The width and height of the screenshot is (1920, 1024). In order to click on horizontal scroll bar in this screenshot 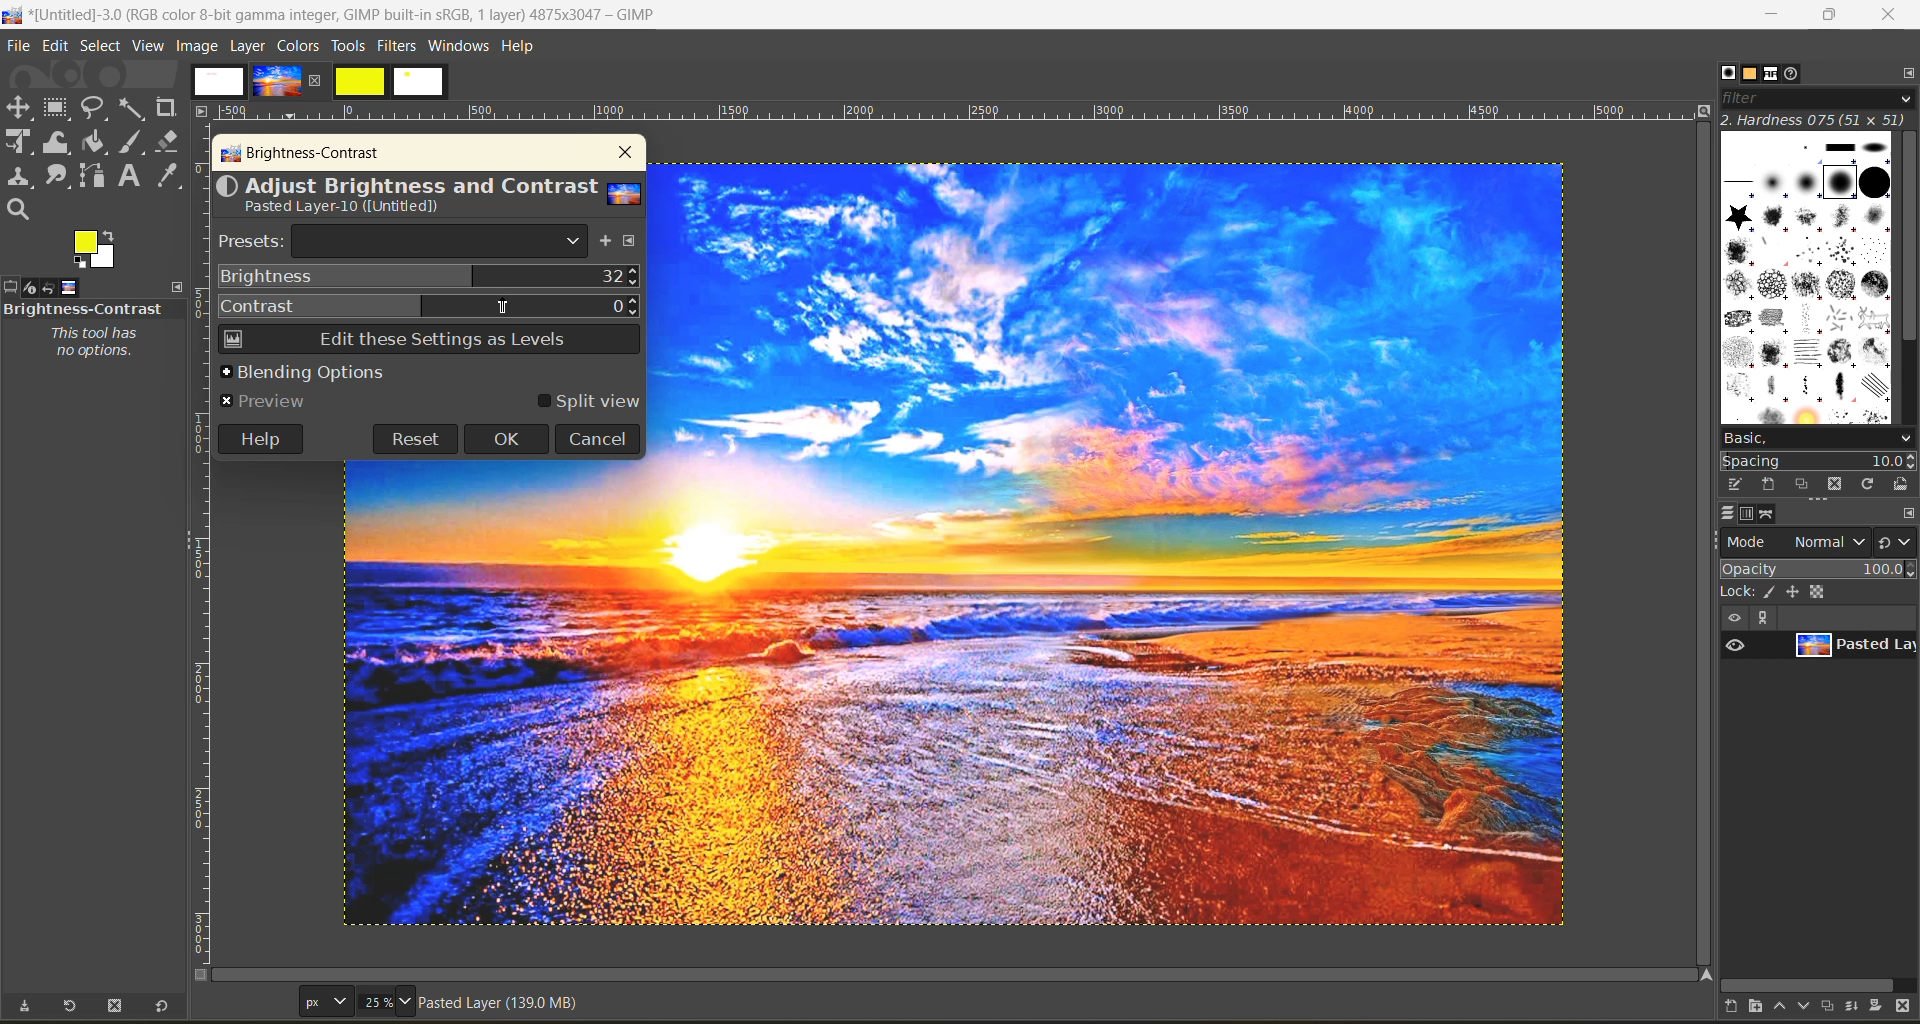, I will do `click(1812, 985)`.